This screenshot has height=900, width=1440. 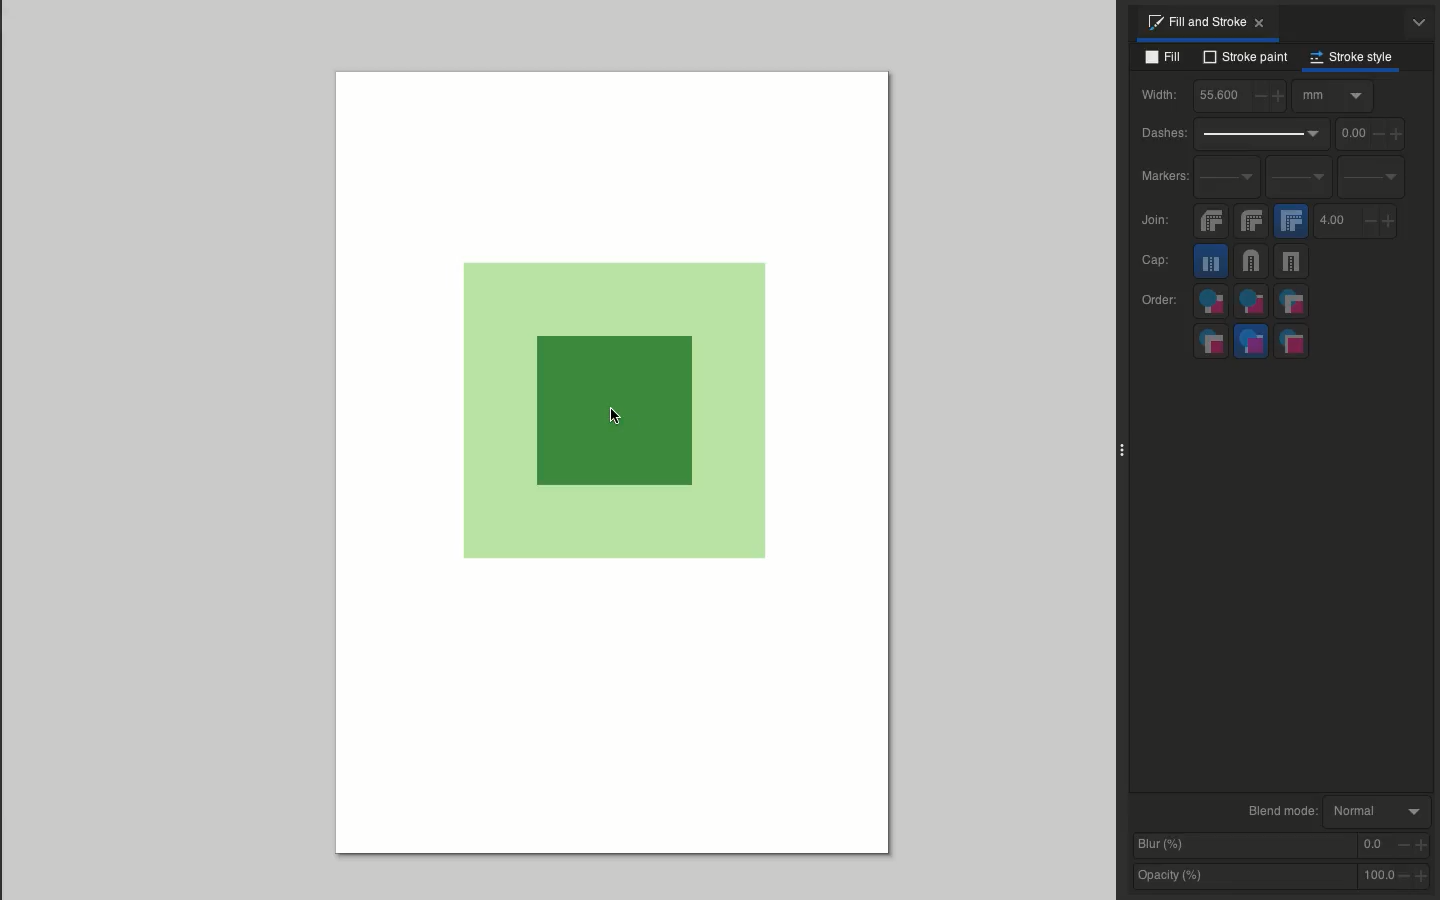 I want to click on 0.0, so click(x=1393, y=848).